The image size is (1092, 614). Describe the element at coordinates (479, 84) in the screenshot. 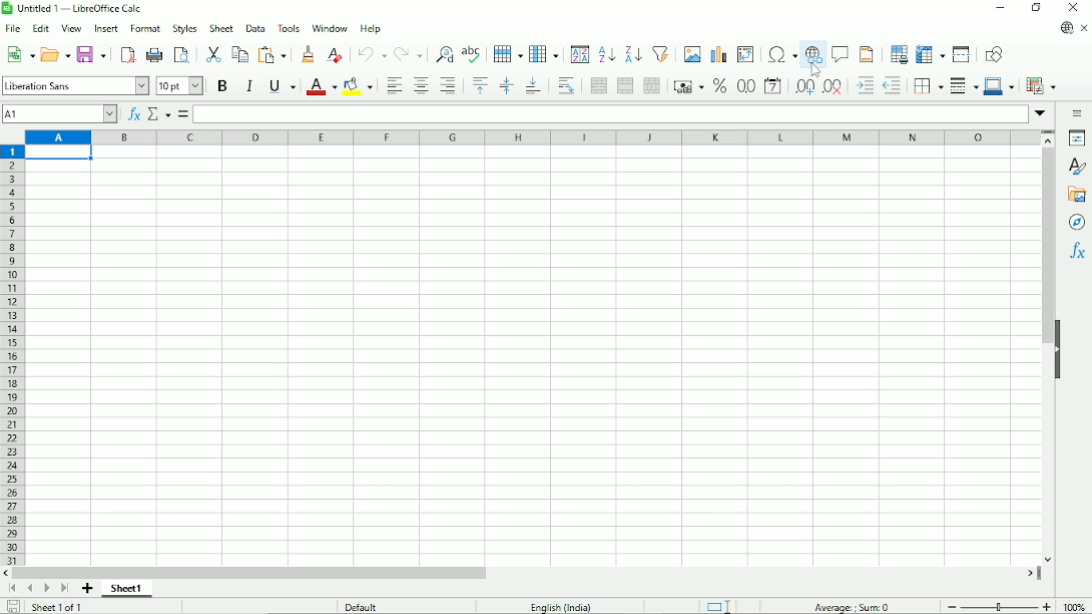

I see `Align top` at that location.